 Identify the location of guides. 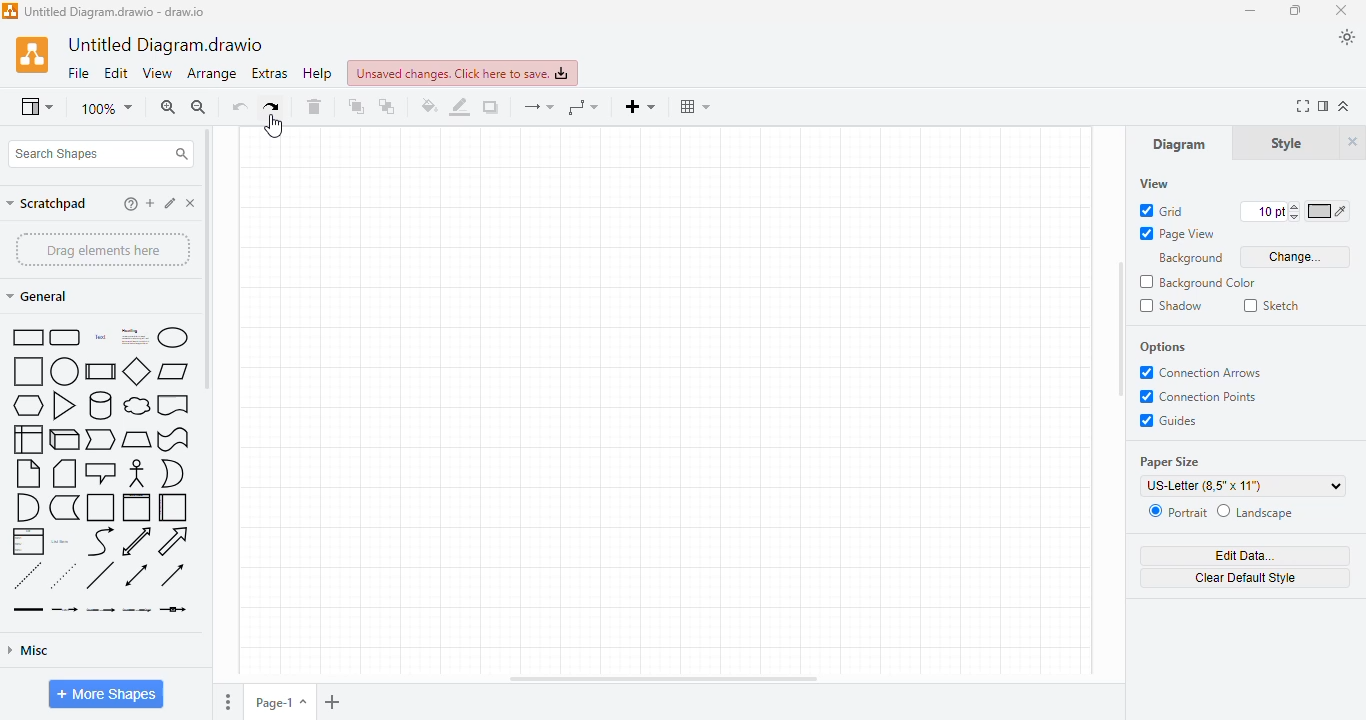
(1168, 420).